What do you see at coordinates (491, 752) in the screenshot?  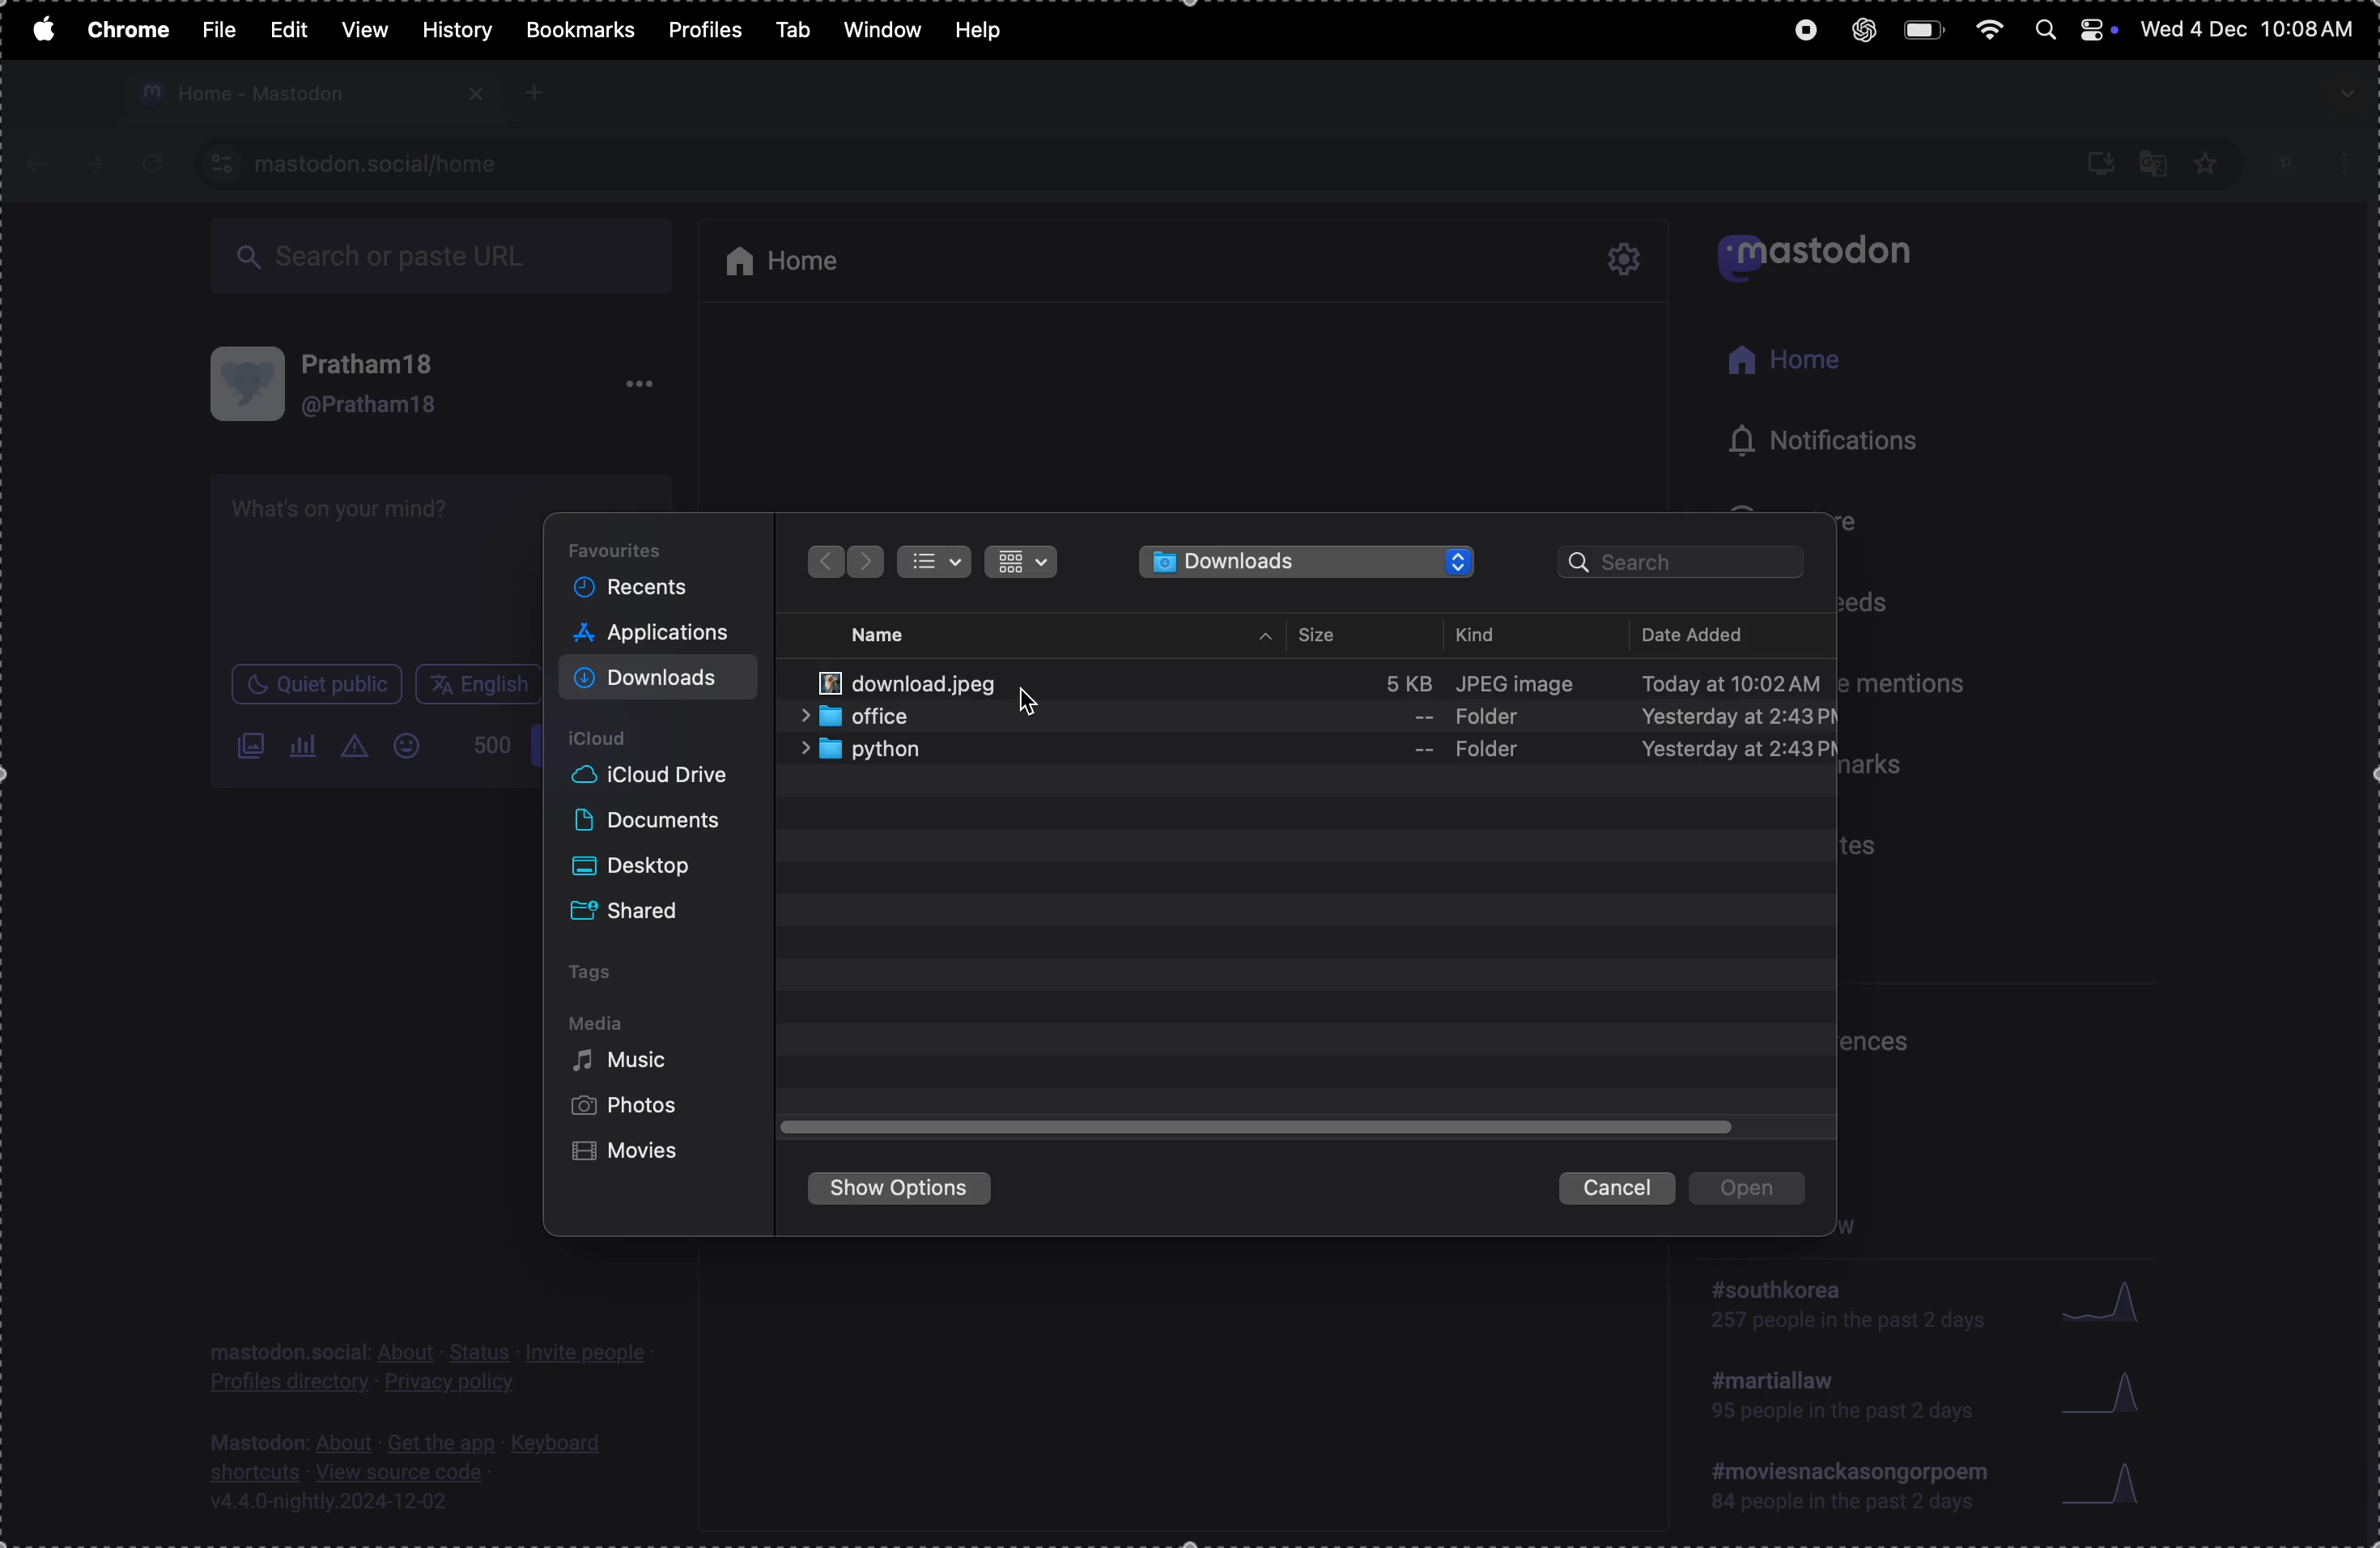 I see `500 words` at bounding box center [491, 752].